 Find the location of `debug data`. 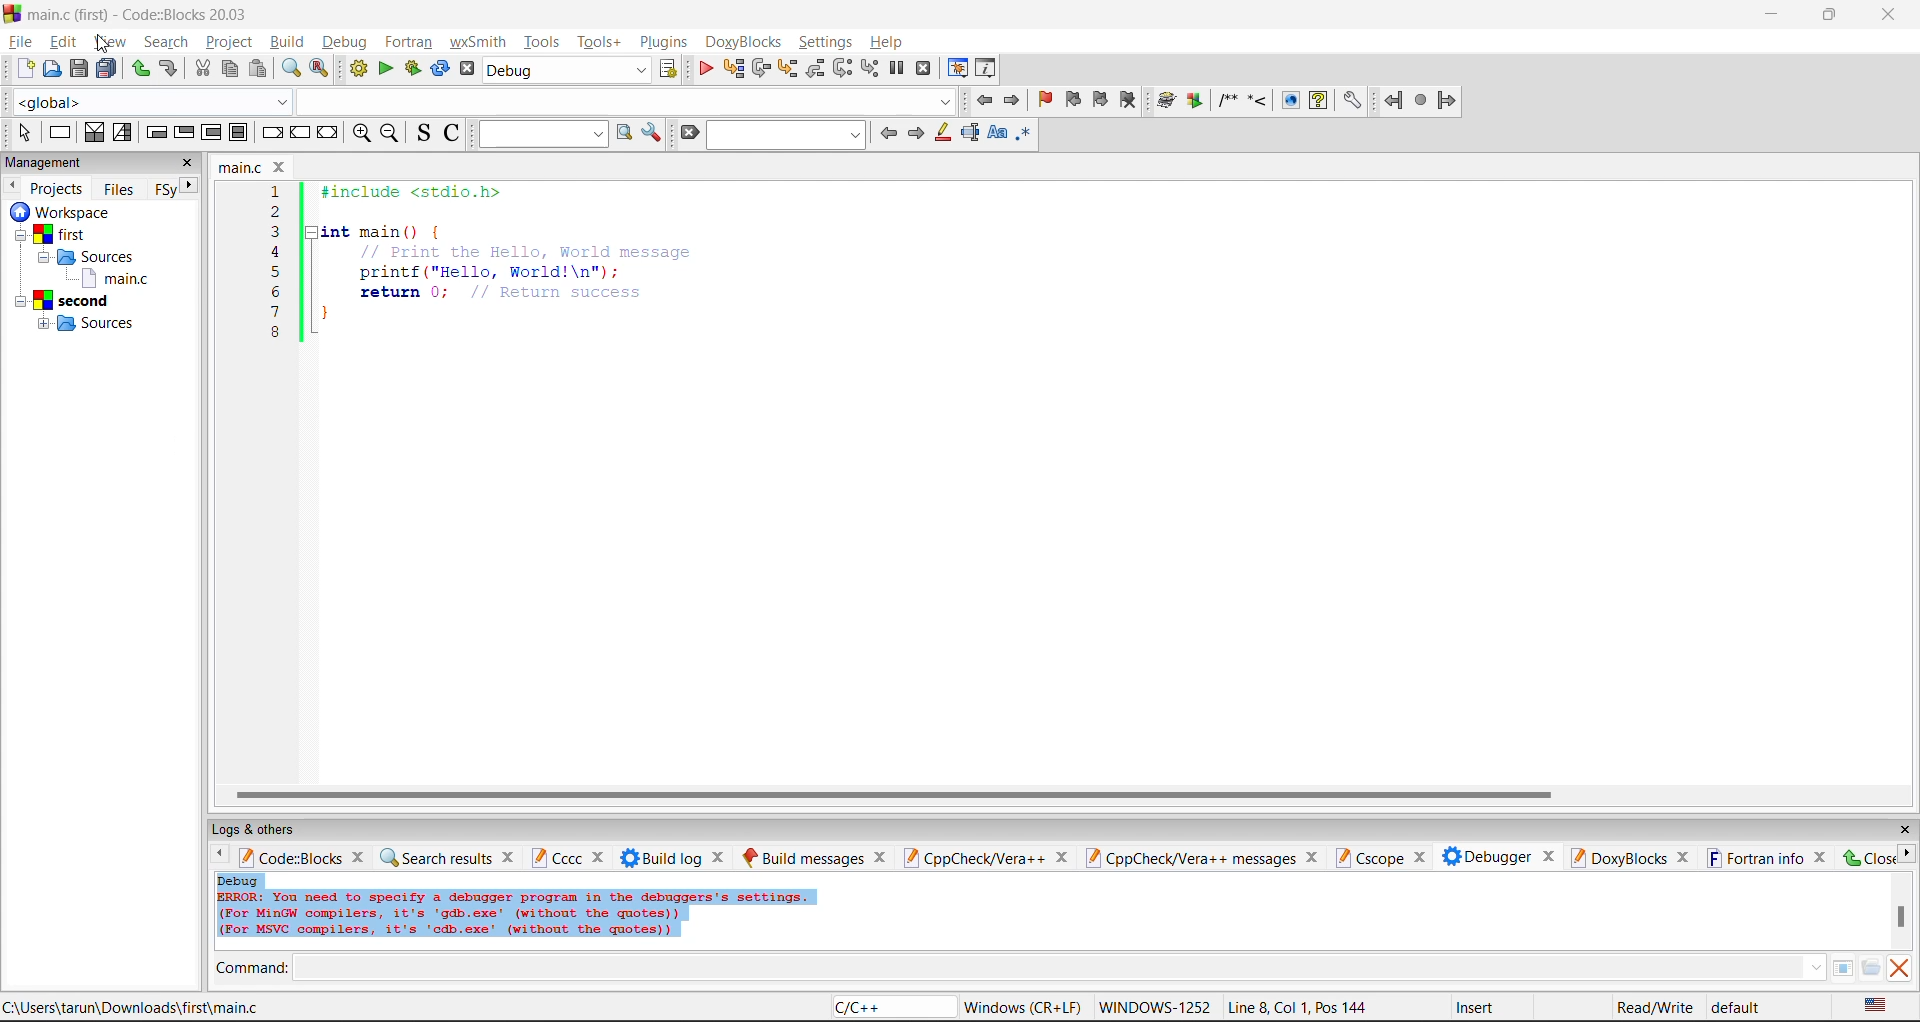

debug data is located at coordinates (550, 910).